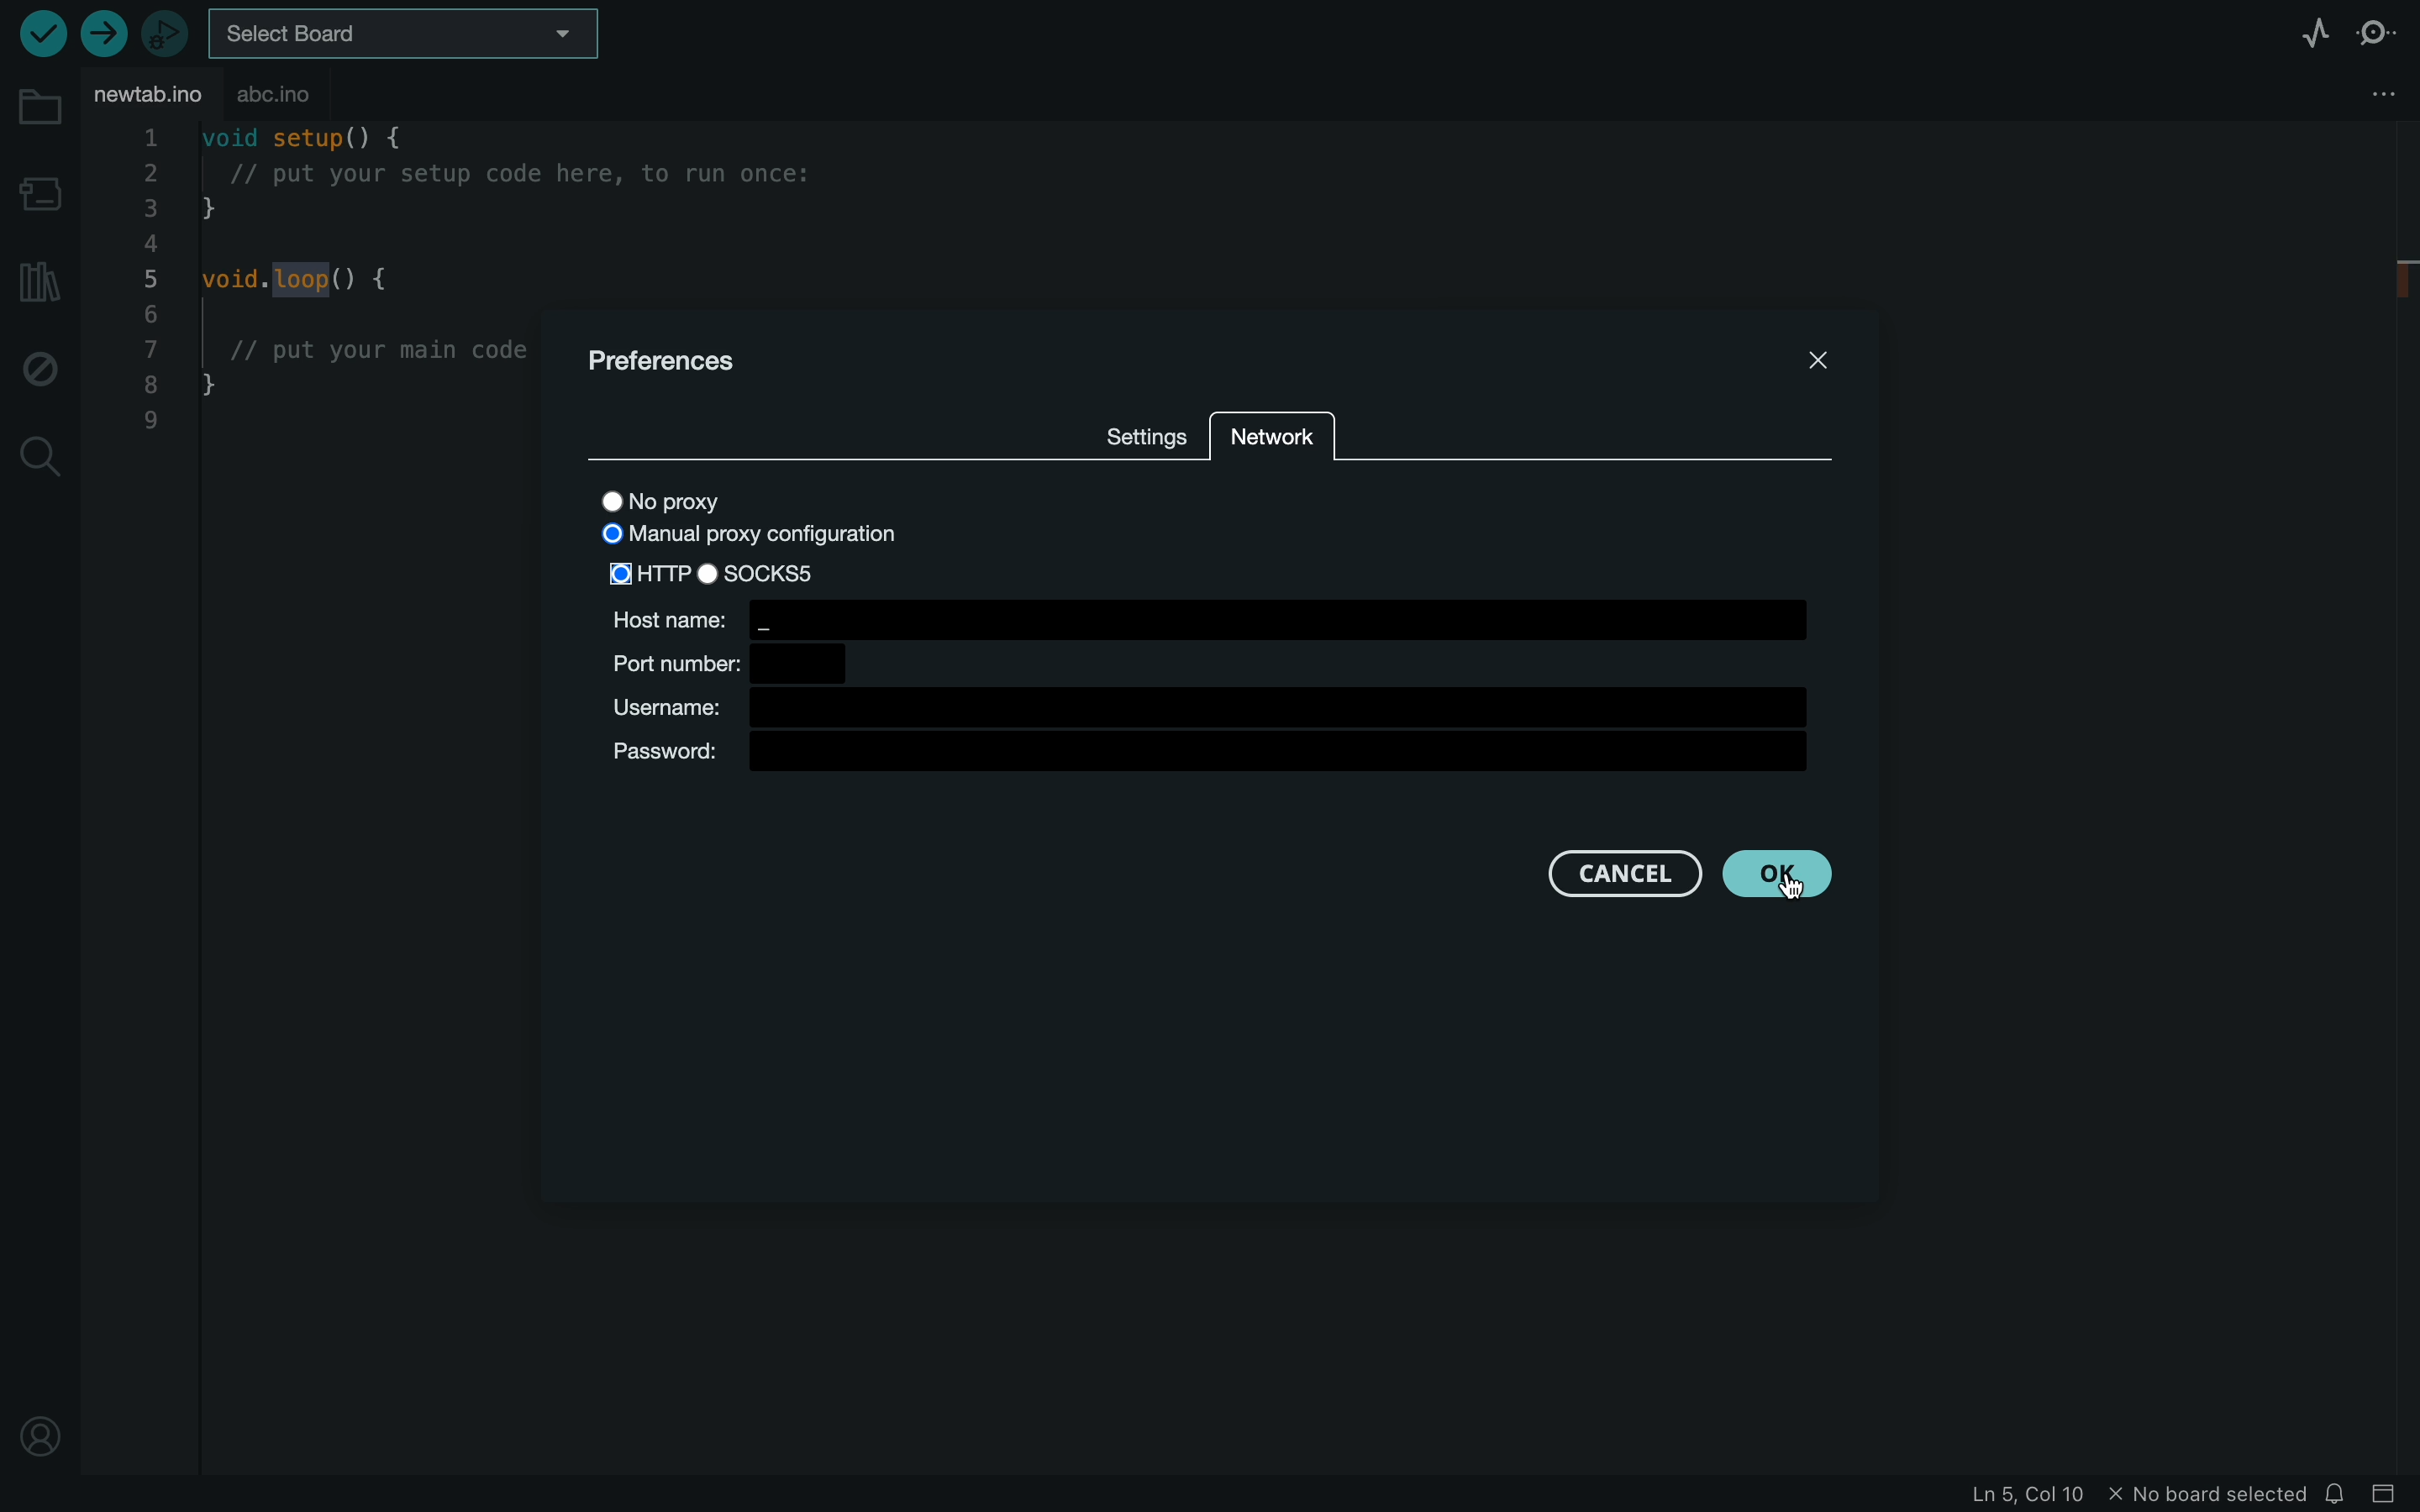  What do you see at coordinates (320, 95) in the screenshot?
I see `abc` at bounding box center [320, 95].